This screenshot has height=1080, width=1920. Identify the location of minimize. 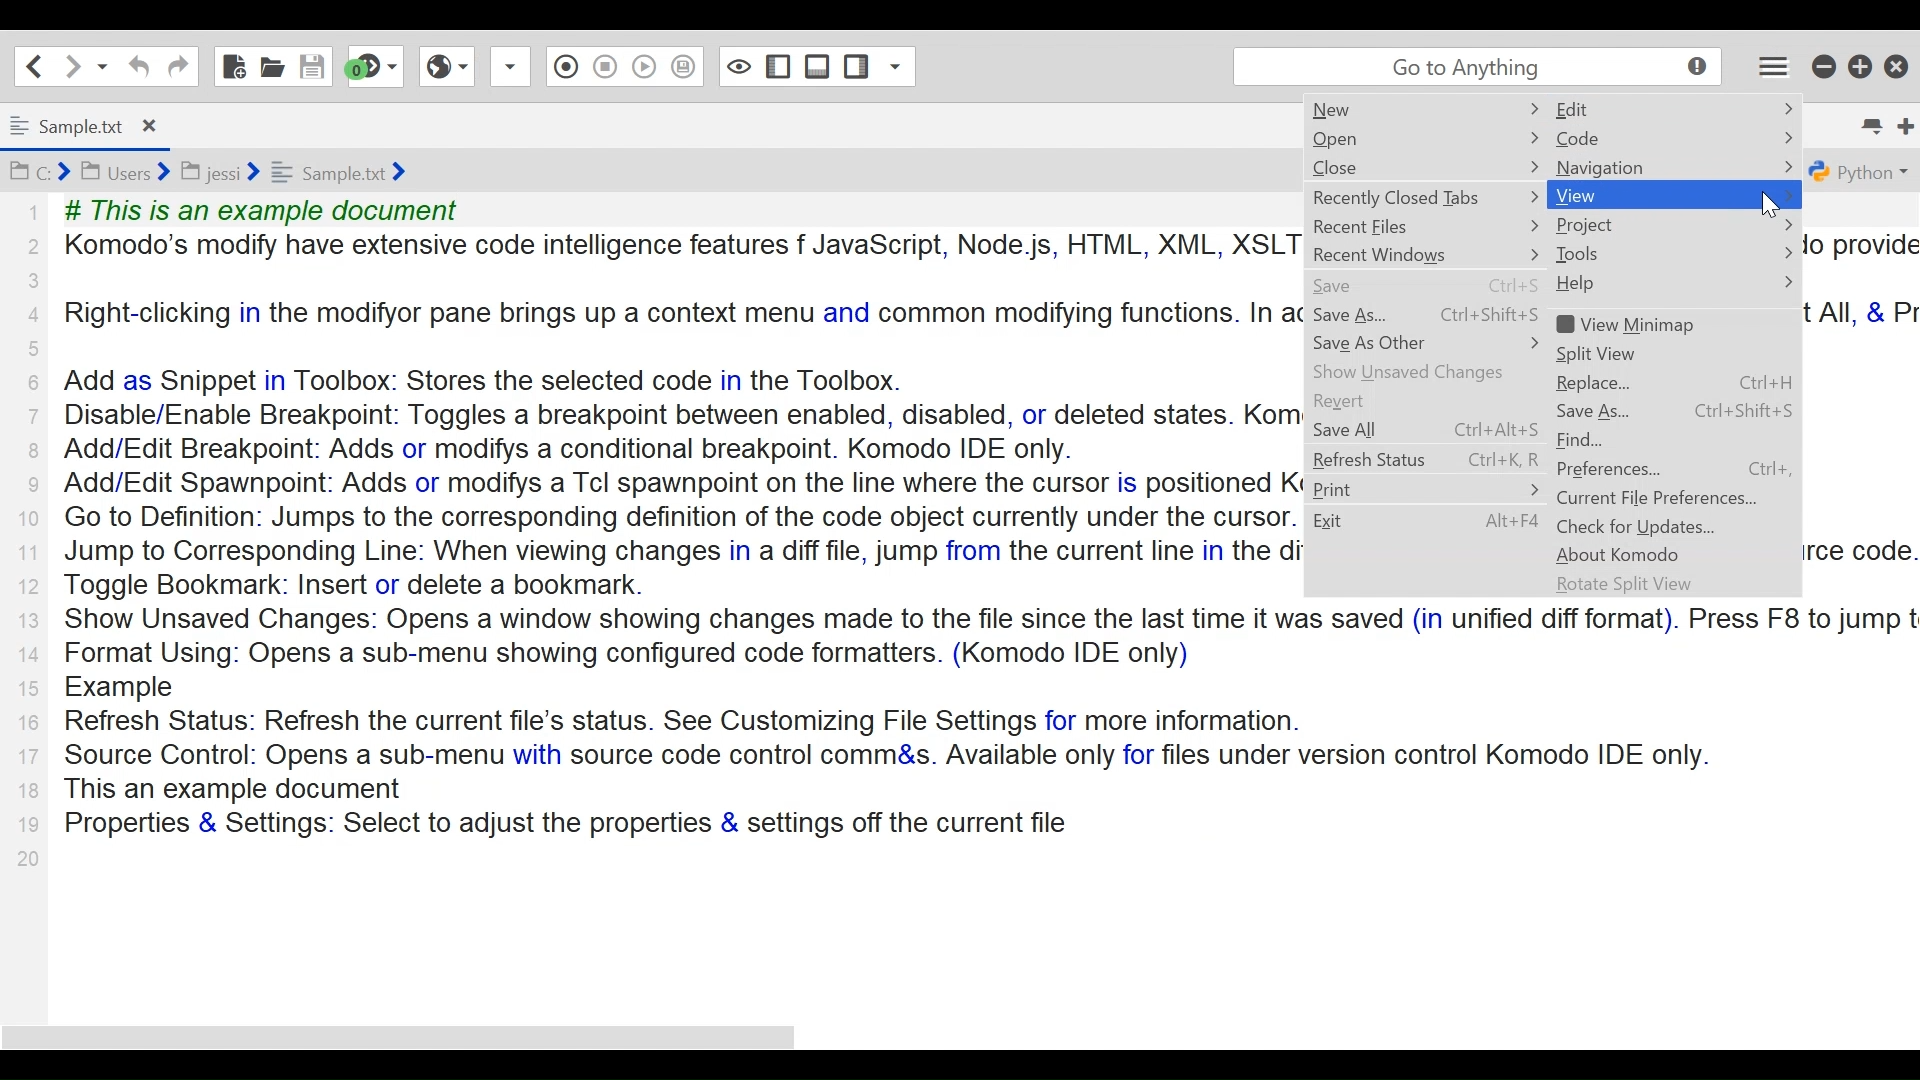
(1822, 66).